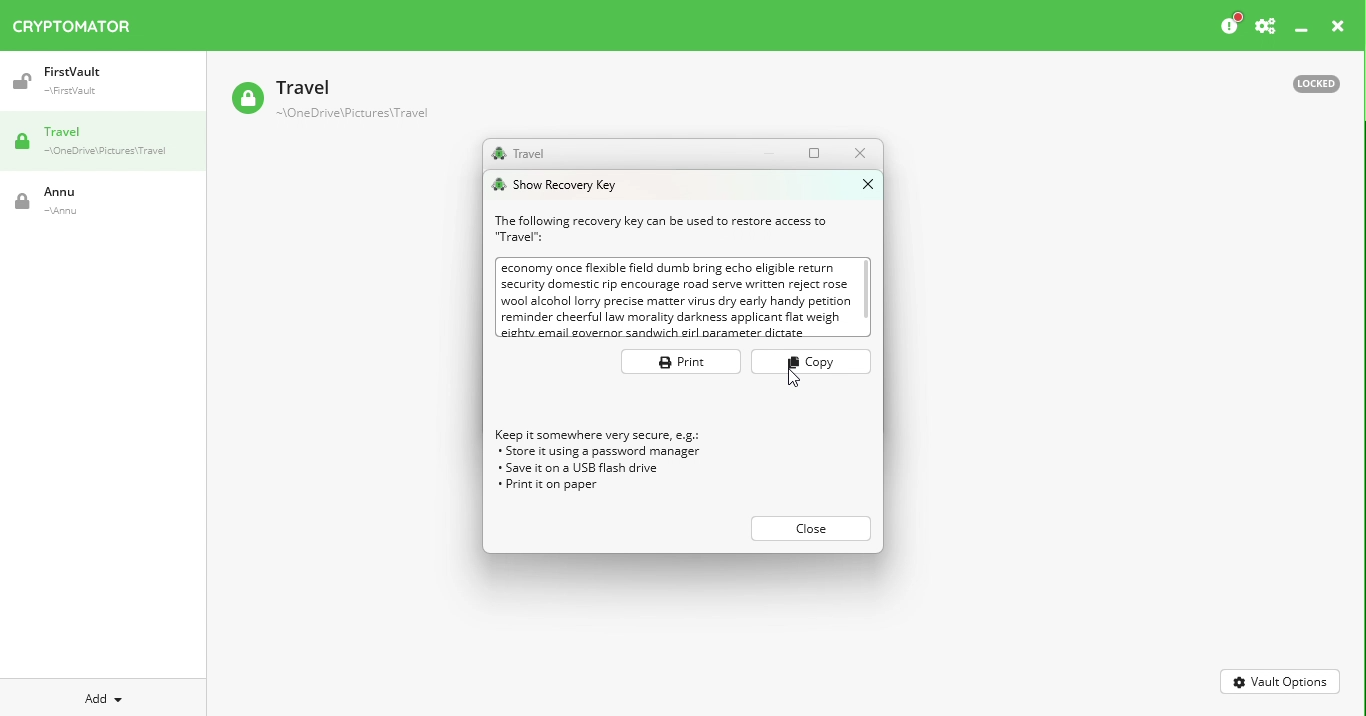  What do you see at coordinates (1302, 31) in the screenshot?
I see `Minimize` at bounding box center [1302, 31].